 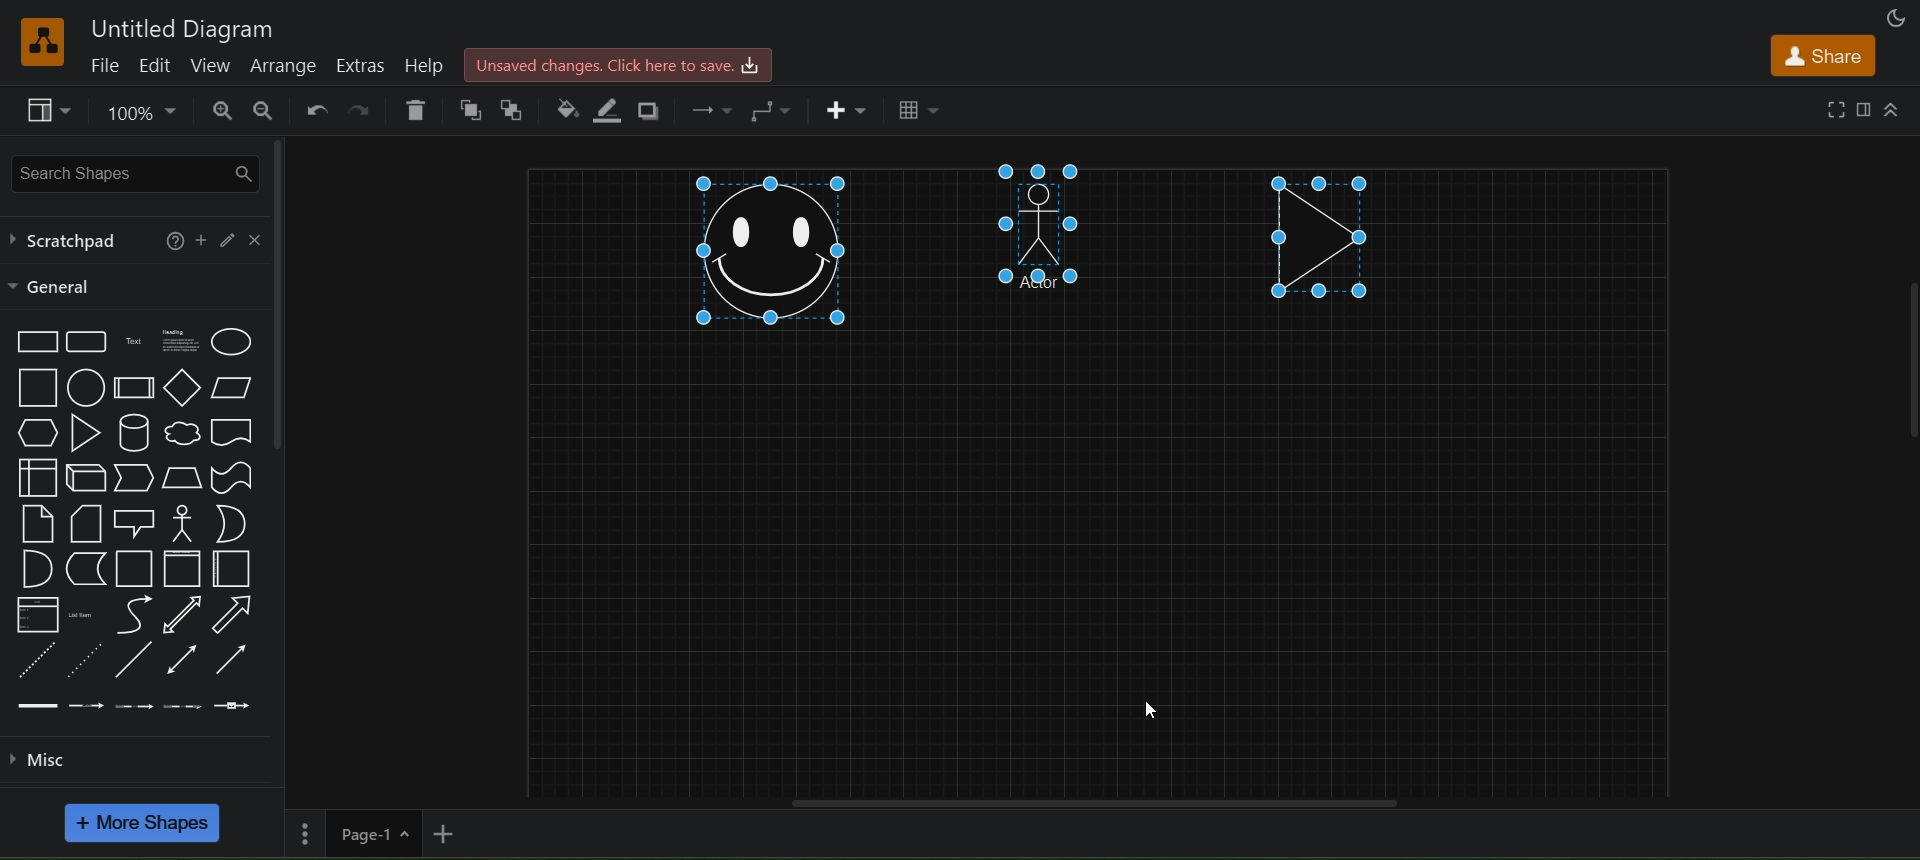 I want to click on text, so click(x=131, y=343).